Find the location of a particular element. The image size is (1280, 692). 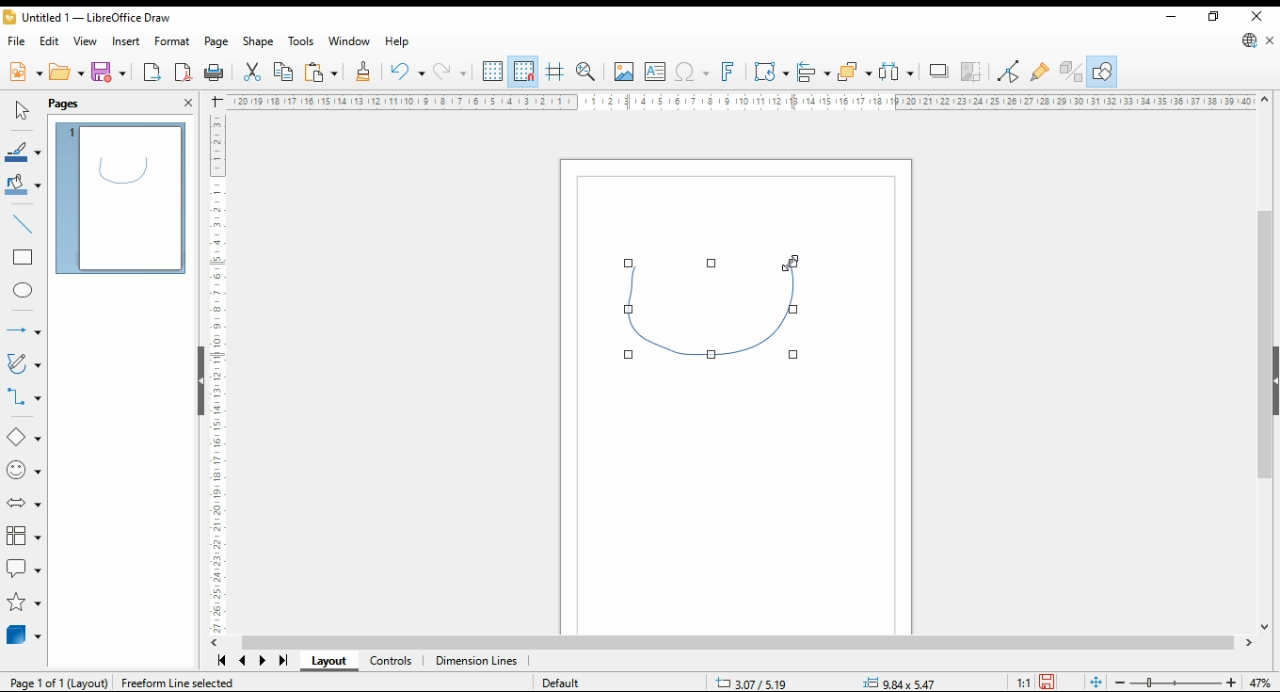

shadow is located at coordinates (938, 71).